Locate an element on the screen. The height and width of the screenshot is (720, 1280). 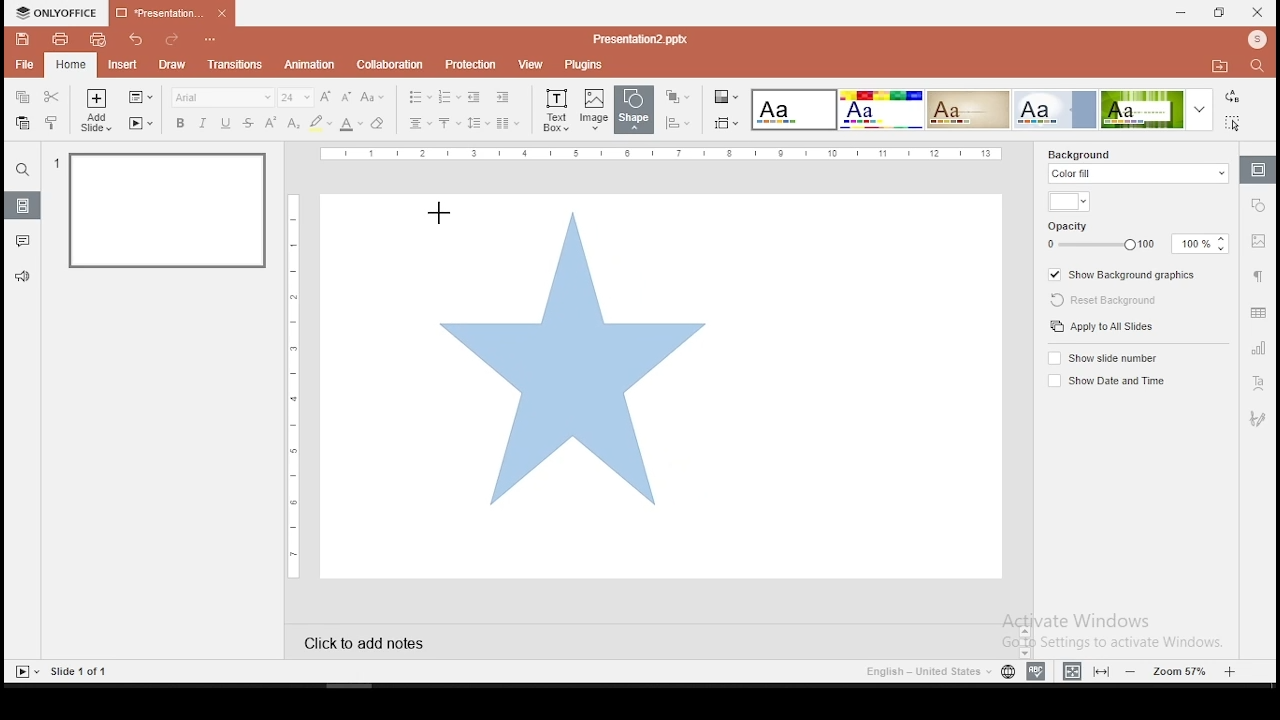
columns is located at coordinates (506, 122).